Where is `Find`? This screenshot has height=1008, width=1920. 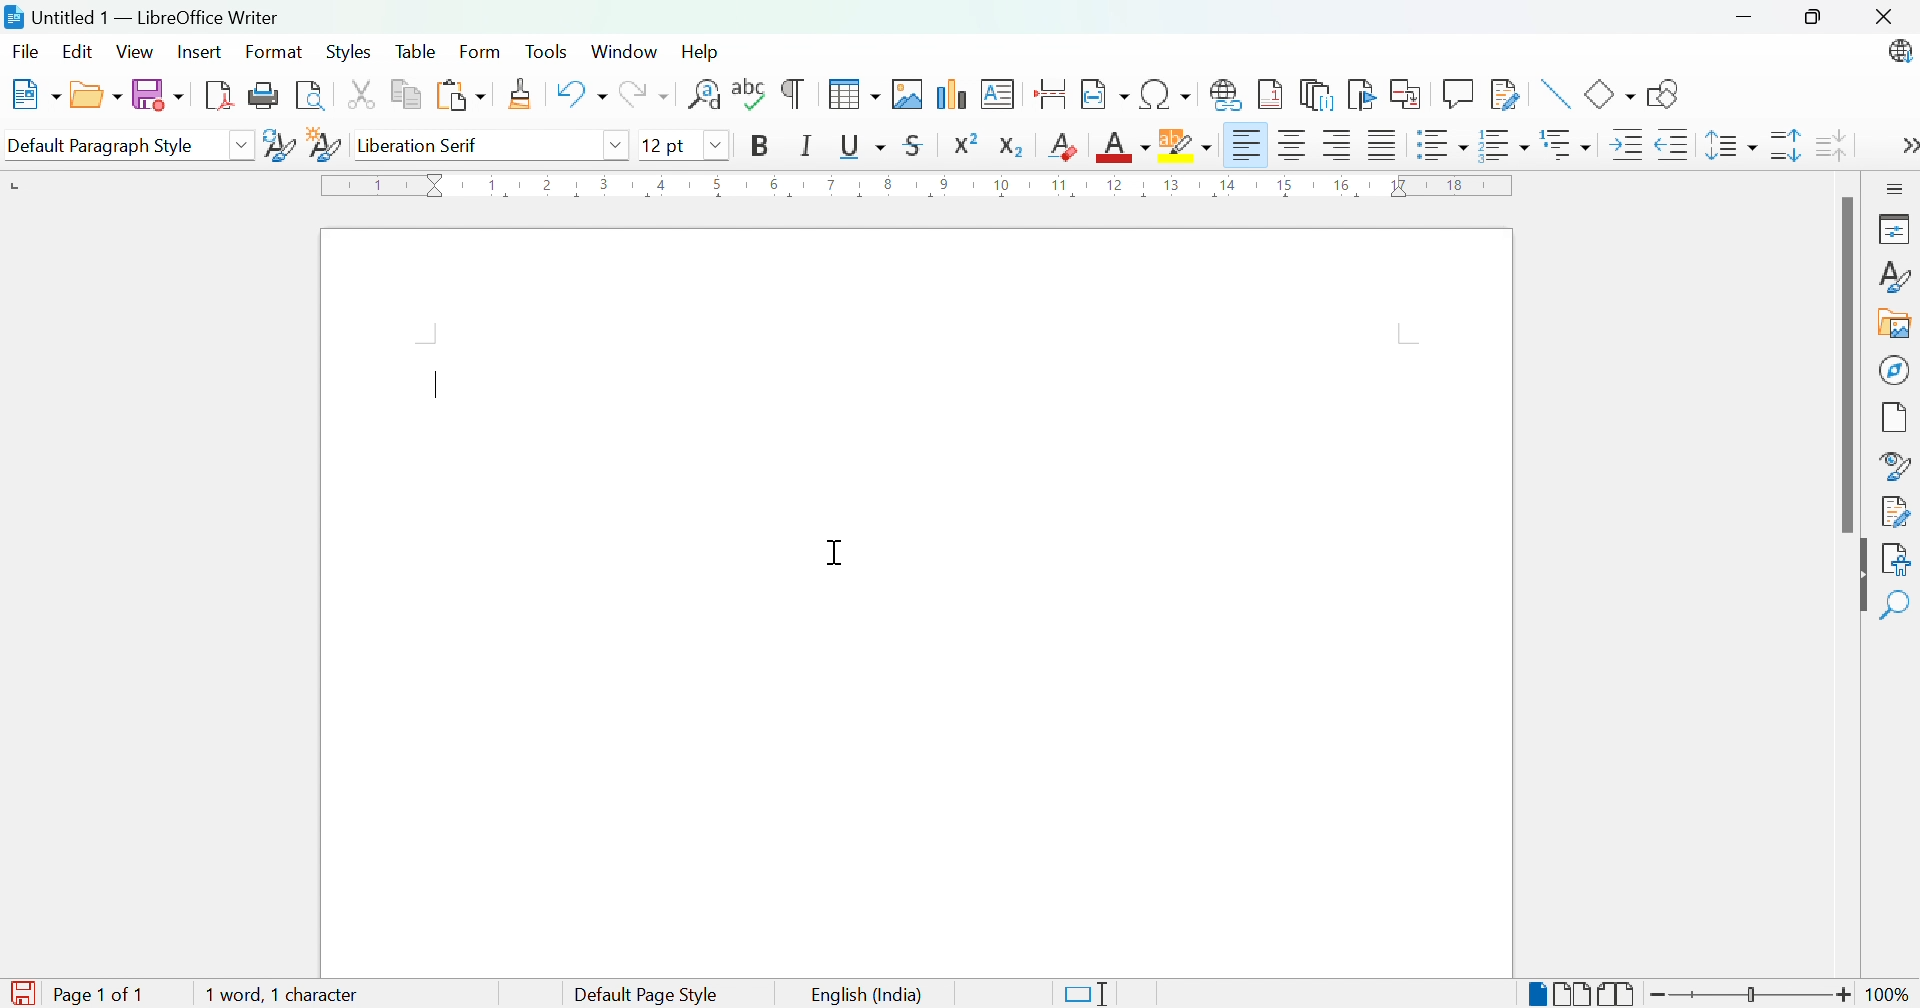 Find is located at coordinates (1898, 605).